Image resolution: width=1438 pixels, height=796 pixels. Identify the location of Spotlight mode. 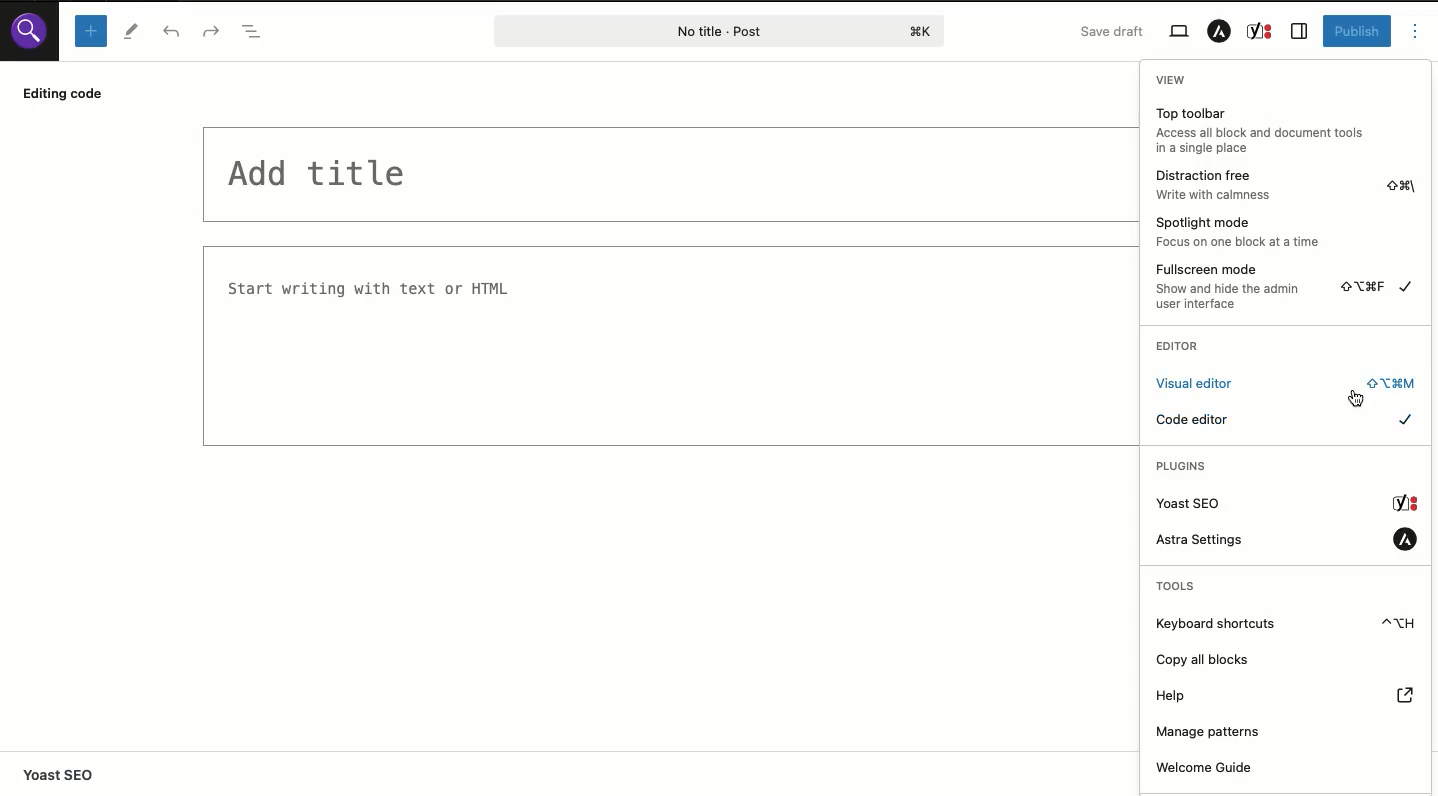
(1248, 231).